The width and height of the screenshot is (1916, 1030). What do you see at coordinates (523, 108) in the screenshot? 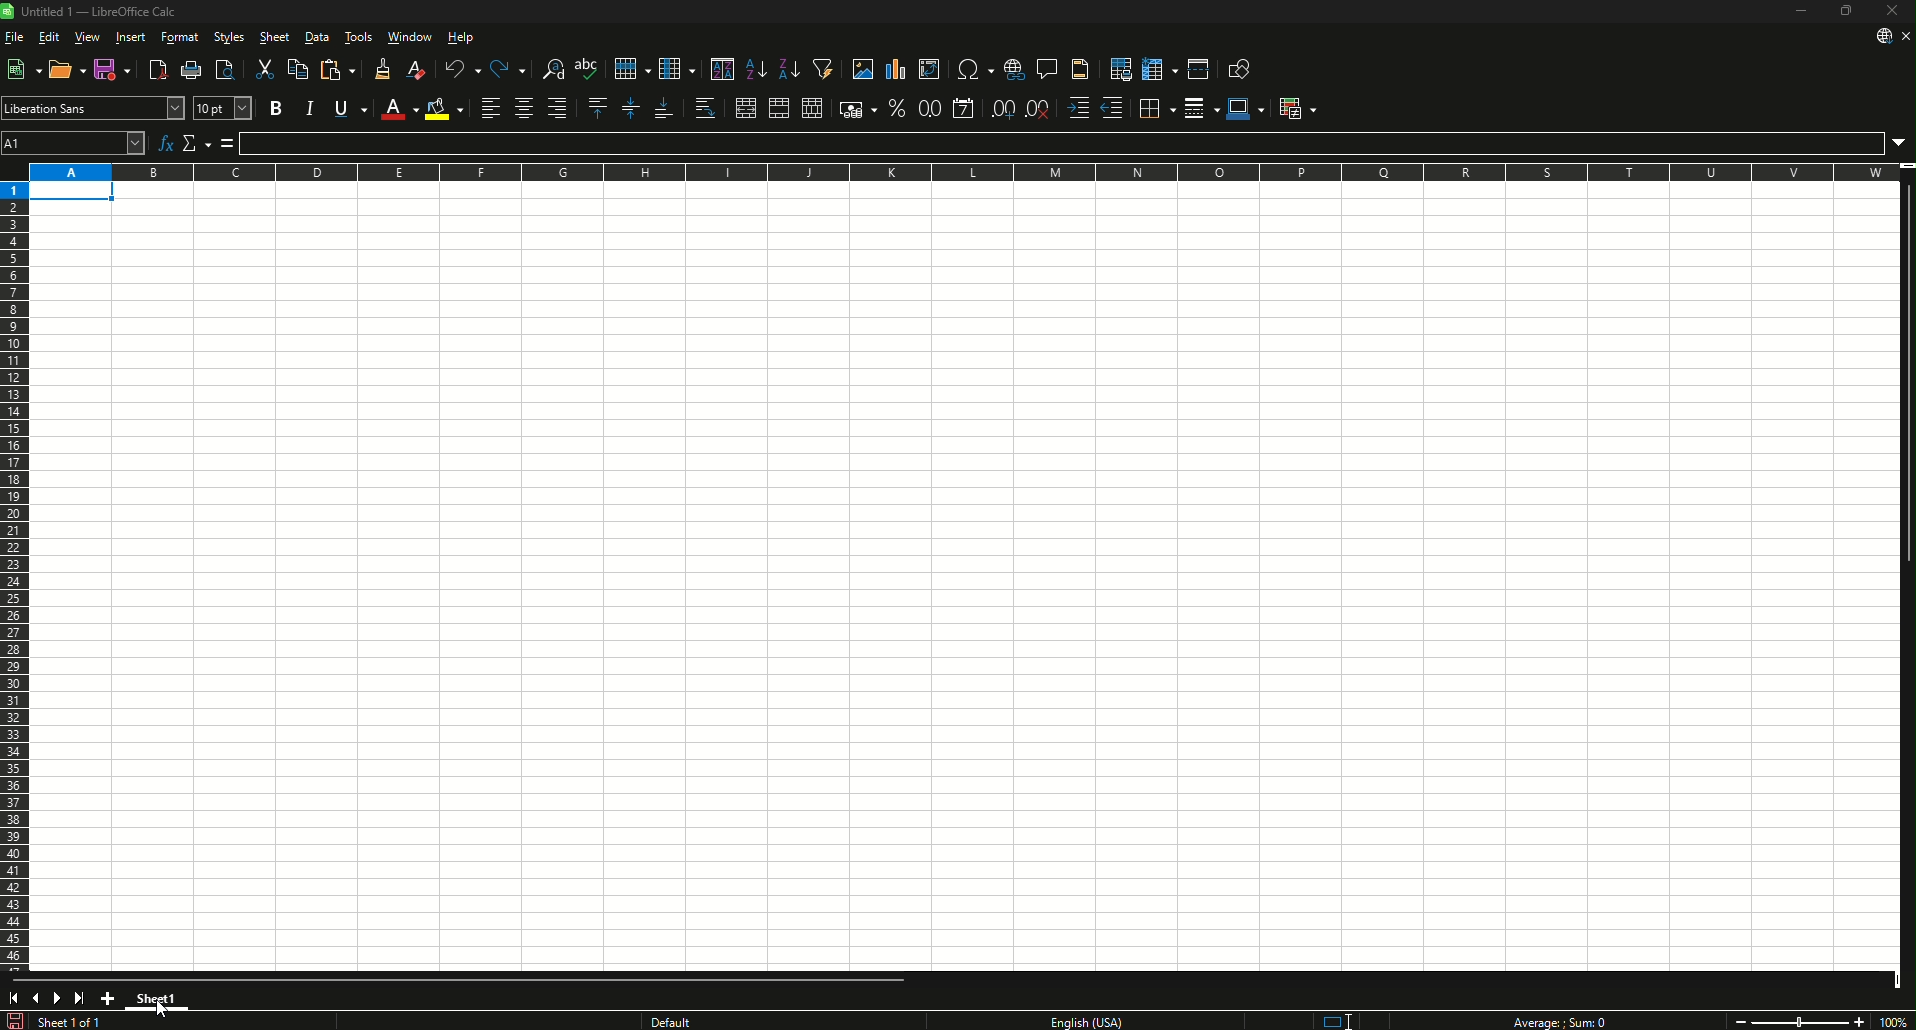
I see `Align Center` at bounding box center [523, 108].